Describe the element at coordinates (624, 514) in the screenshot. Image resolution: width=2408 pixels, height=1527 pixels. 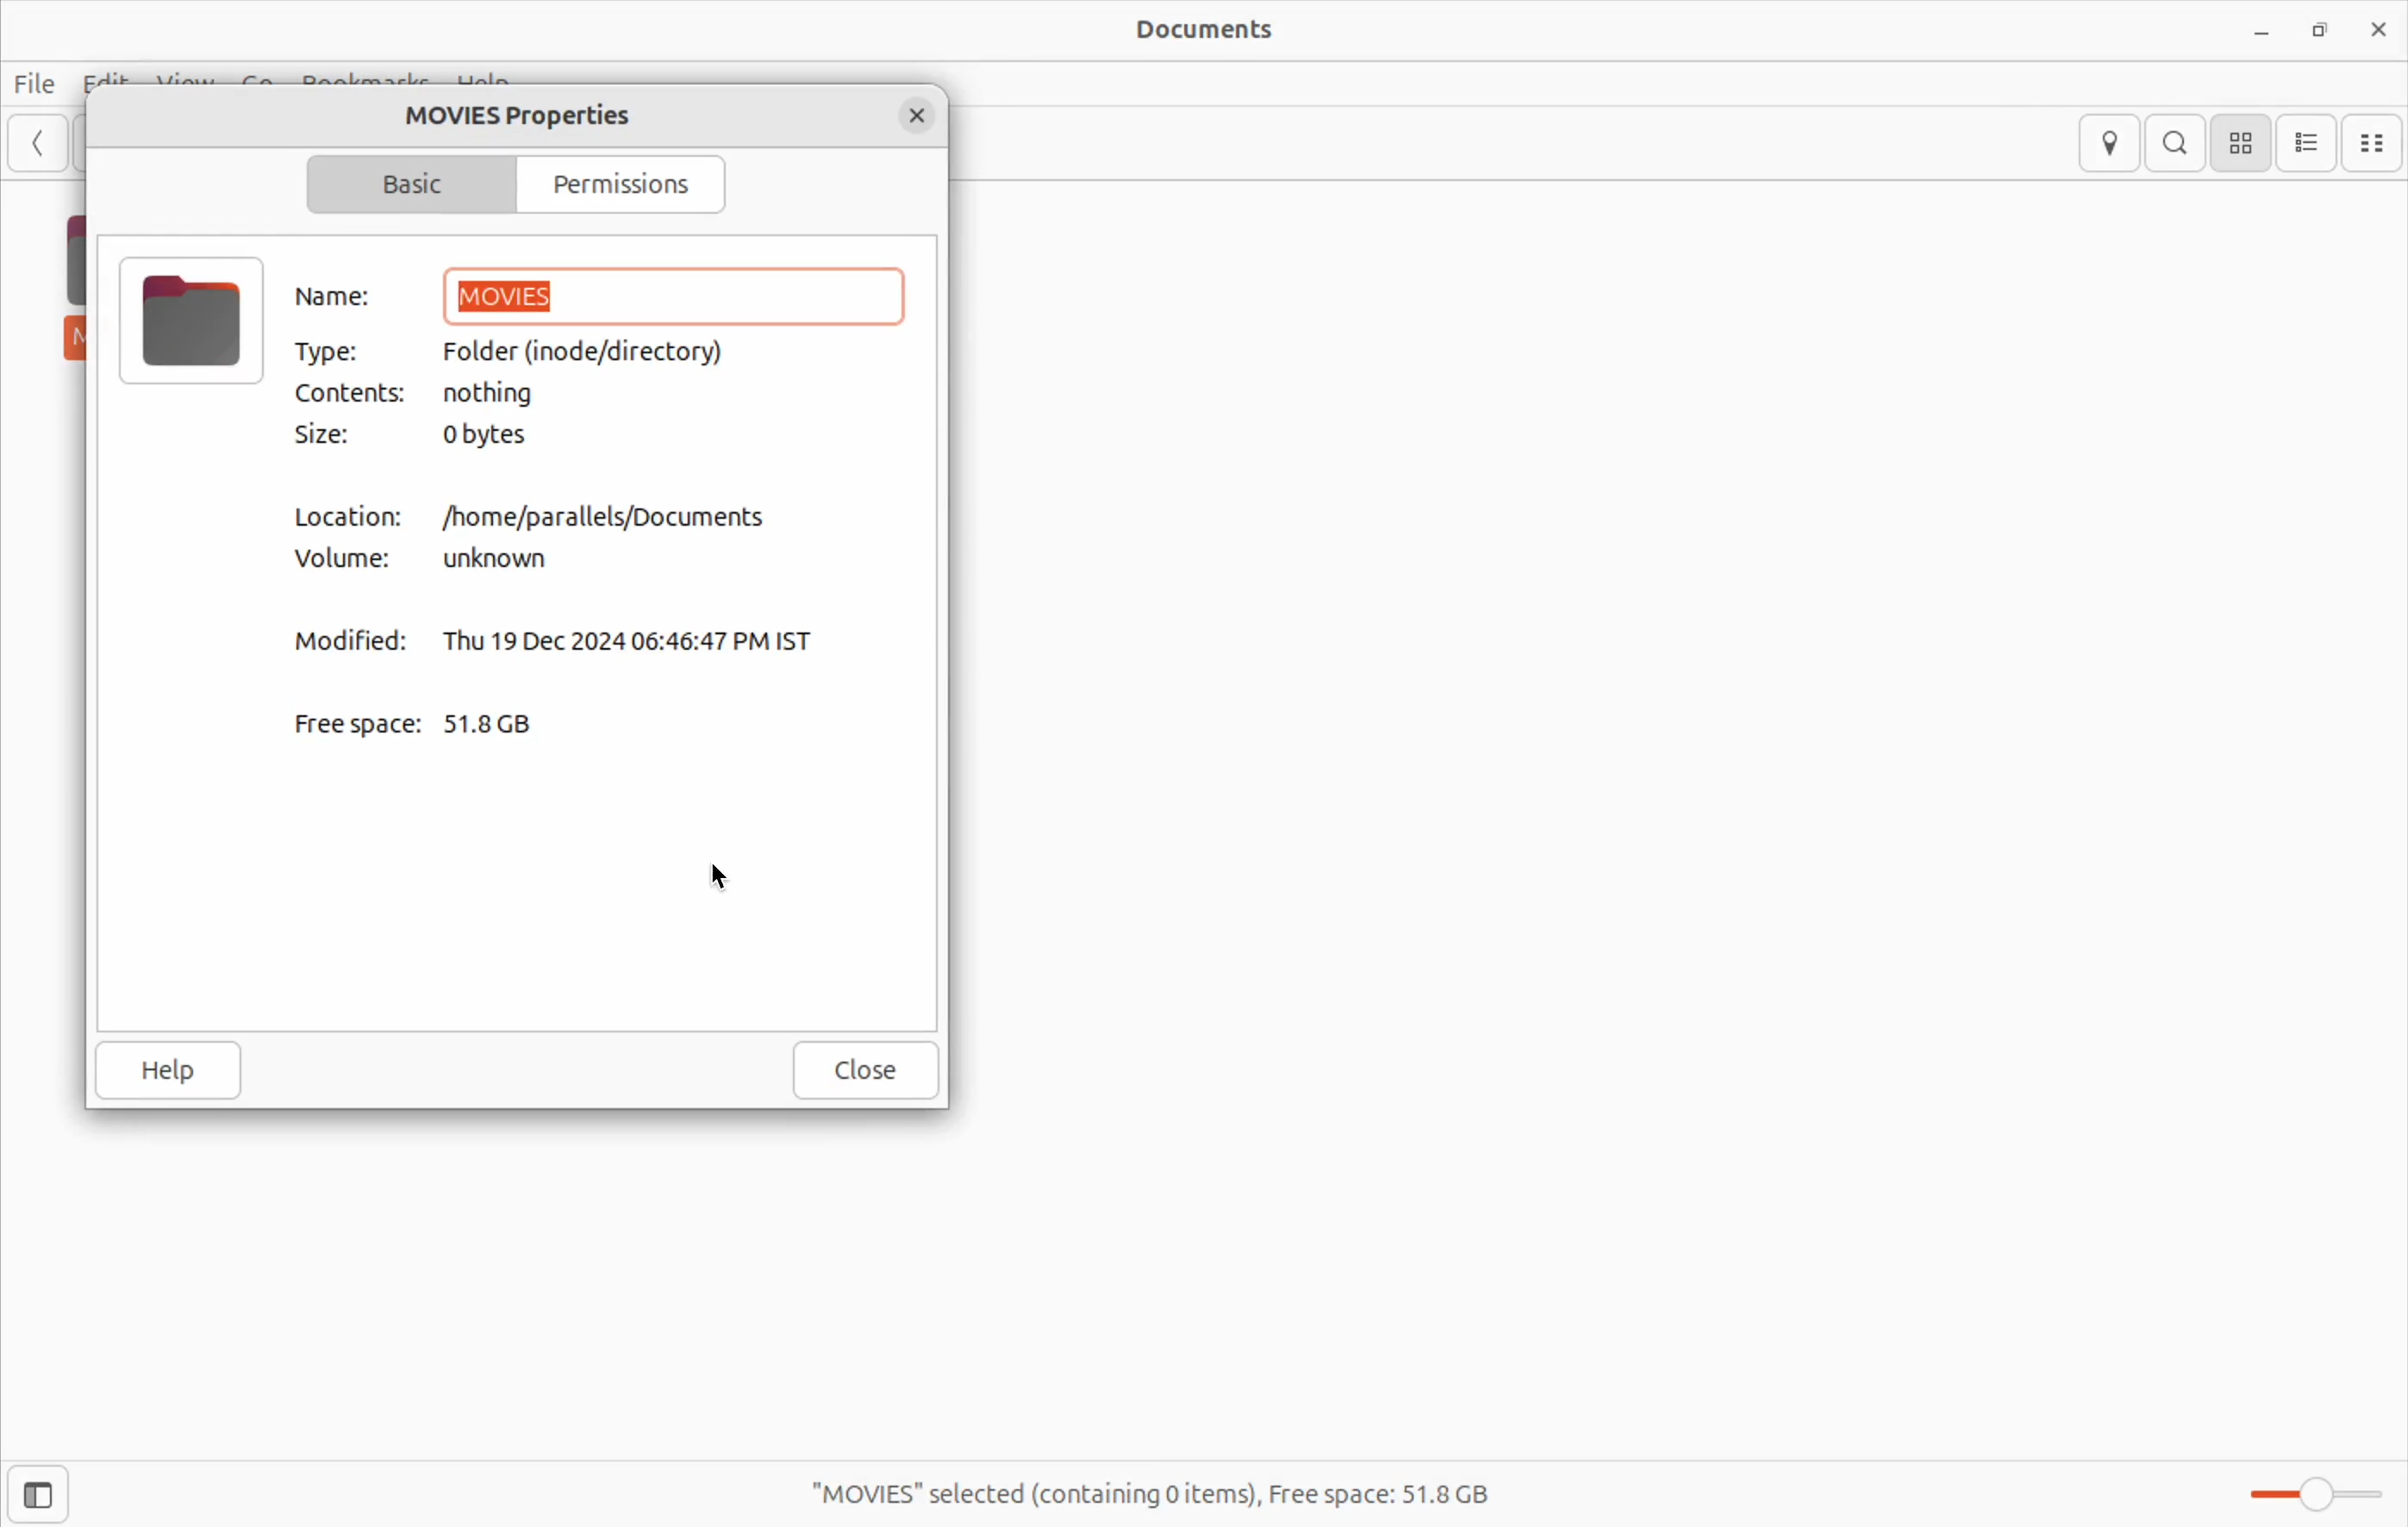
I see `/home/parallels/Documents` at that location.